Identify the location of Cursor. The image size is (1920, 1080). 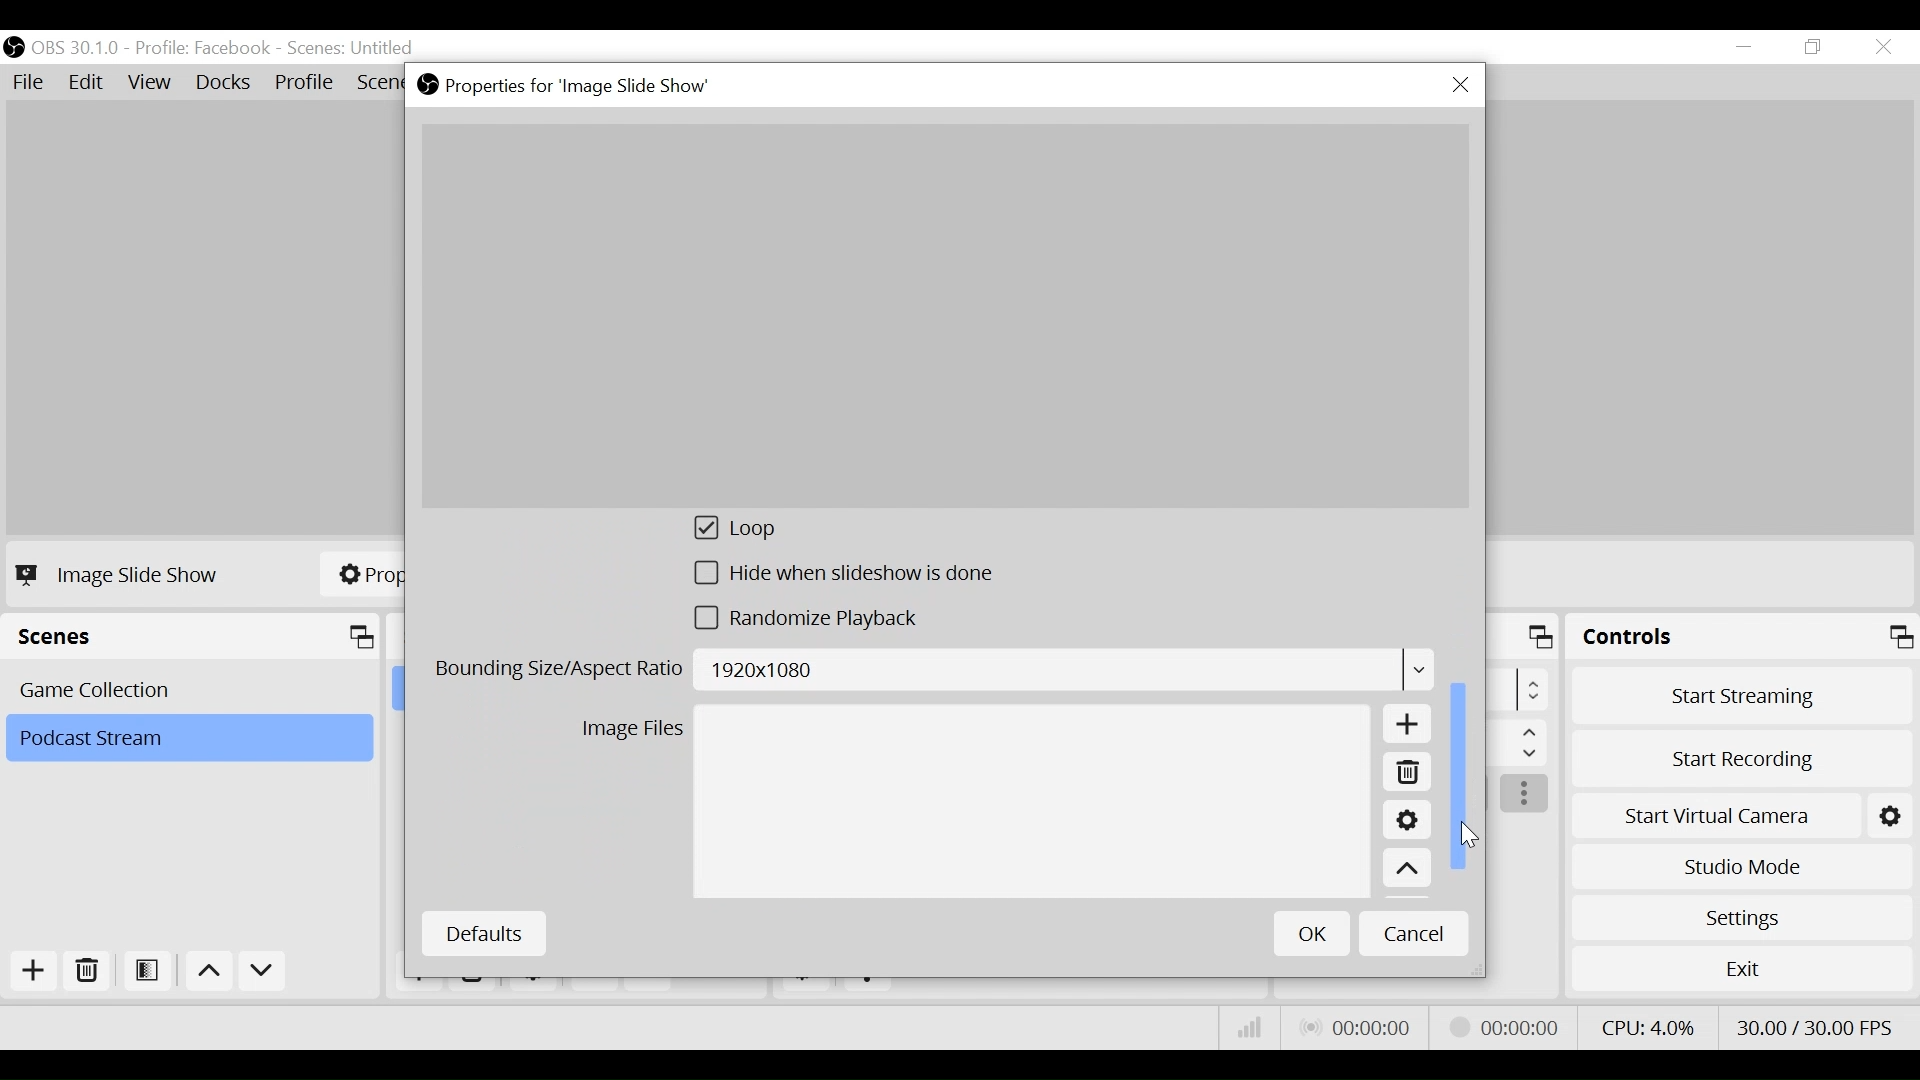
(1465, 840).